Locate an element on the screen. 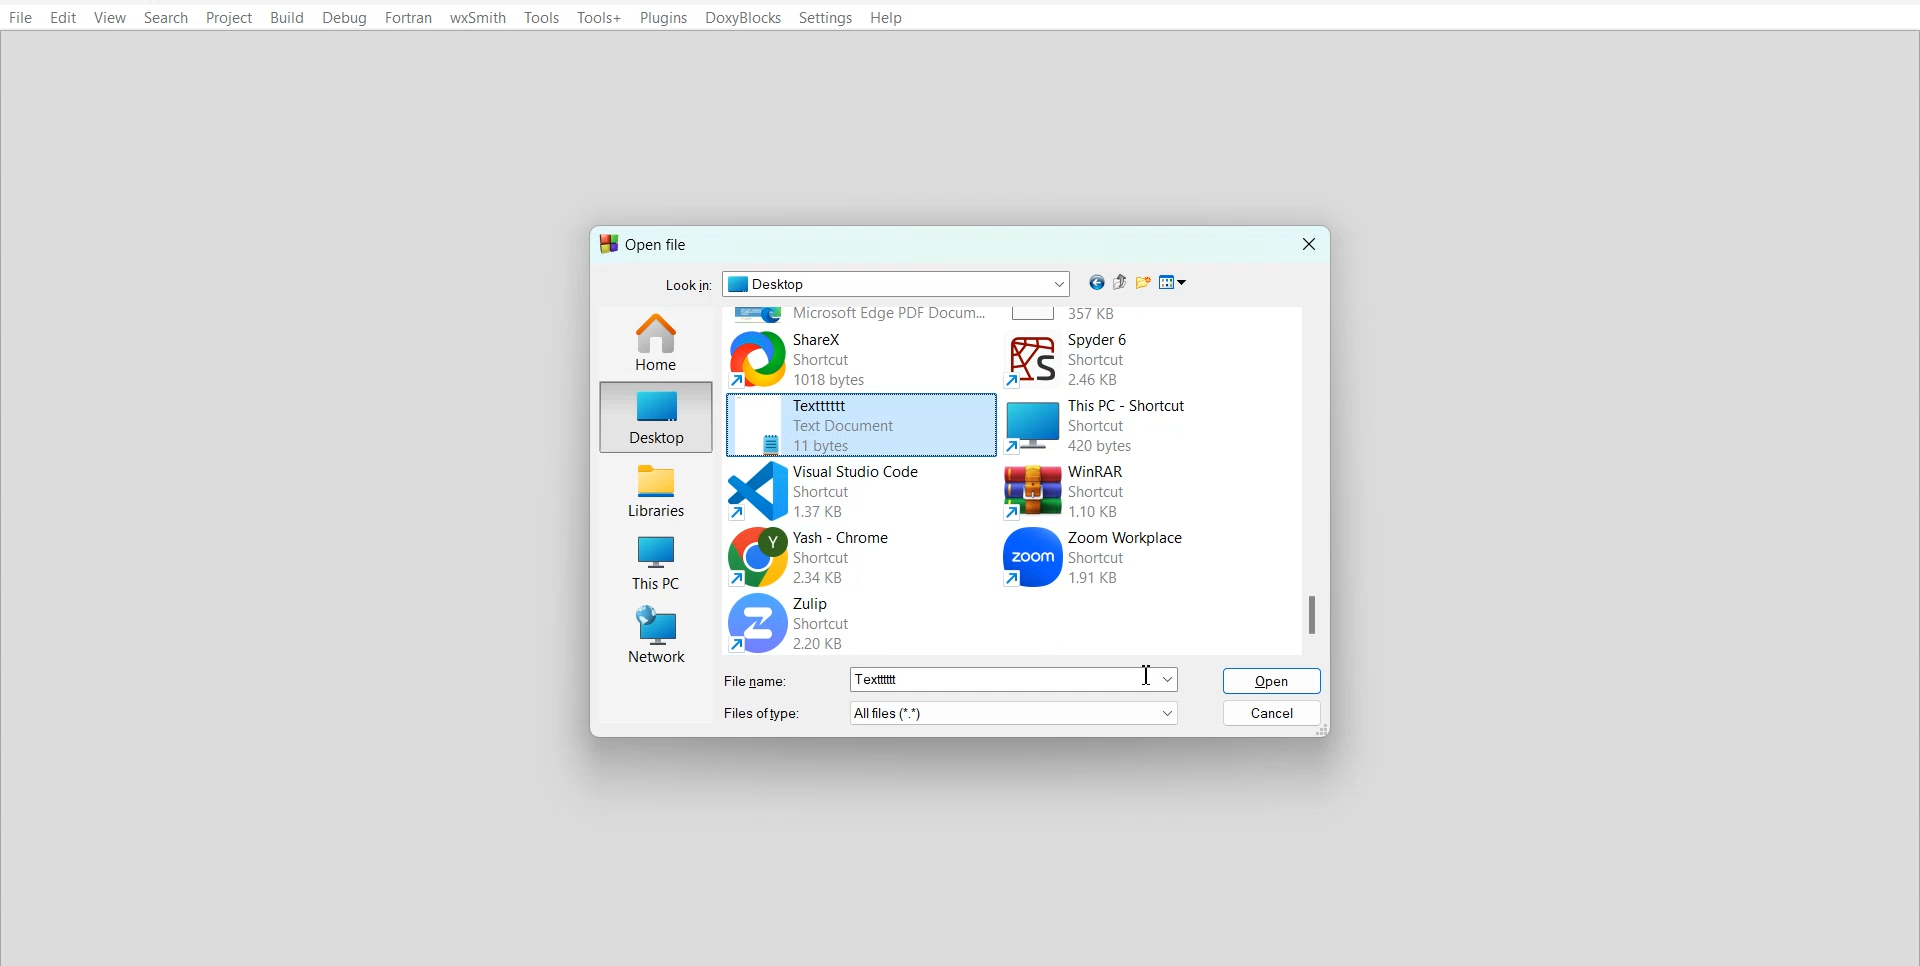 Image resolution: width=1920 pixels, height=966 pixels. Plugins is located at coordinates (665, 18).